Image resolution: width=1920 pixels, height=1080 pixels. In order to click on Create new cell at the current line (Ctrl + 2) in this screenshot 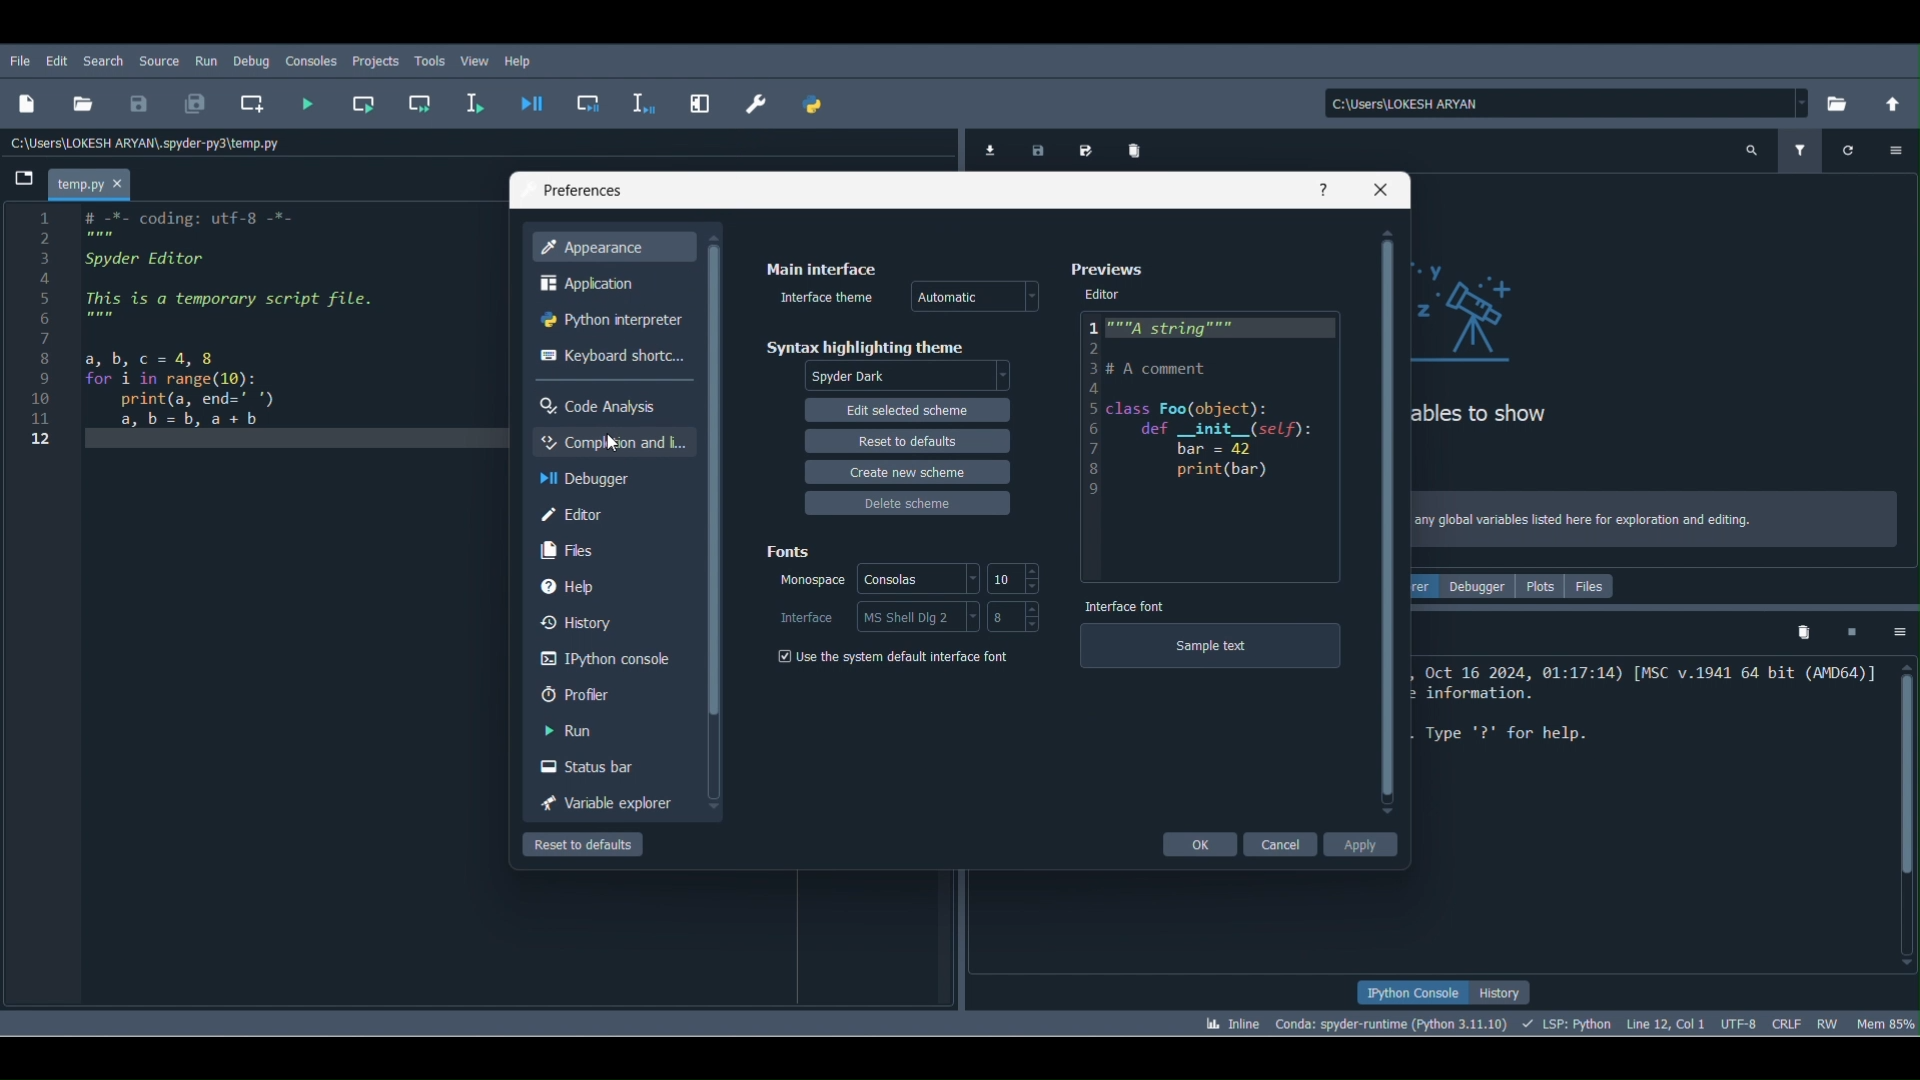, I will do `click(252, 103)`.